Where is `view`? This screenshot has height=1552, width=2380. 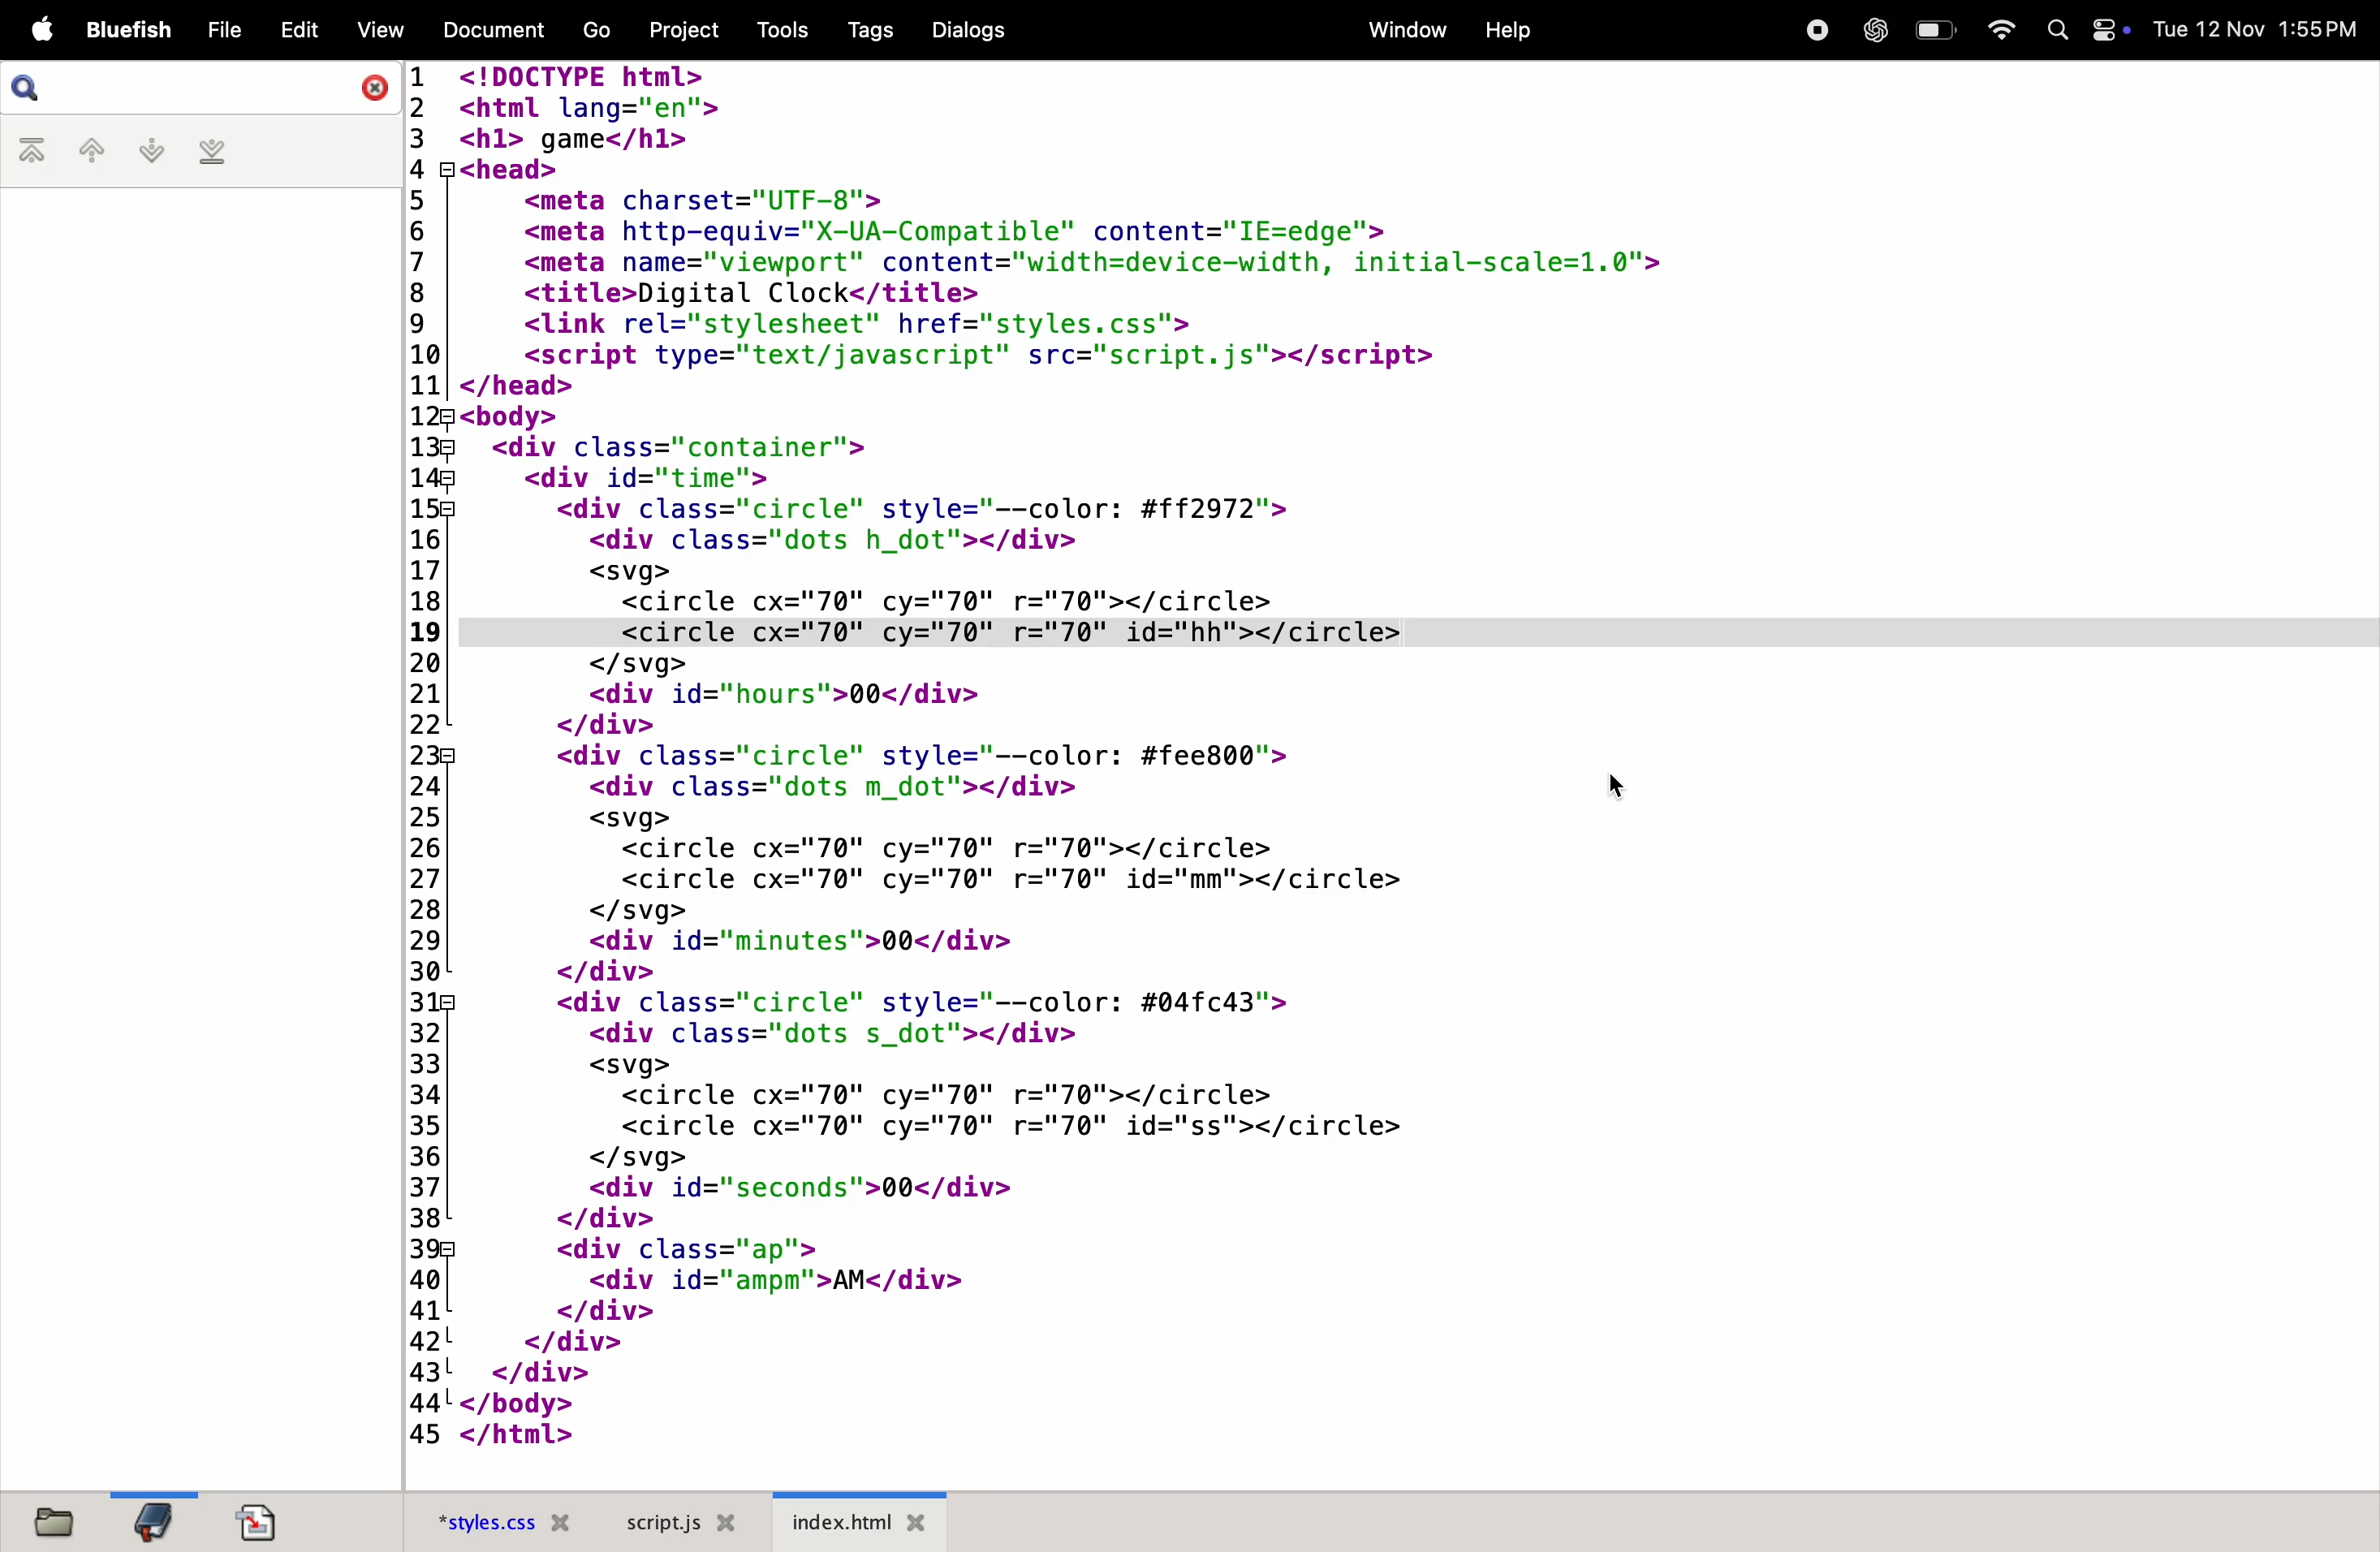 view is located at coordinates (377, 31).